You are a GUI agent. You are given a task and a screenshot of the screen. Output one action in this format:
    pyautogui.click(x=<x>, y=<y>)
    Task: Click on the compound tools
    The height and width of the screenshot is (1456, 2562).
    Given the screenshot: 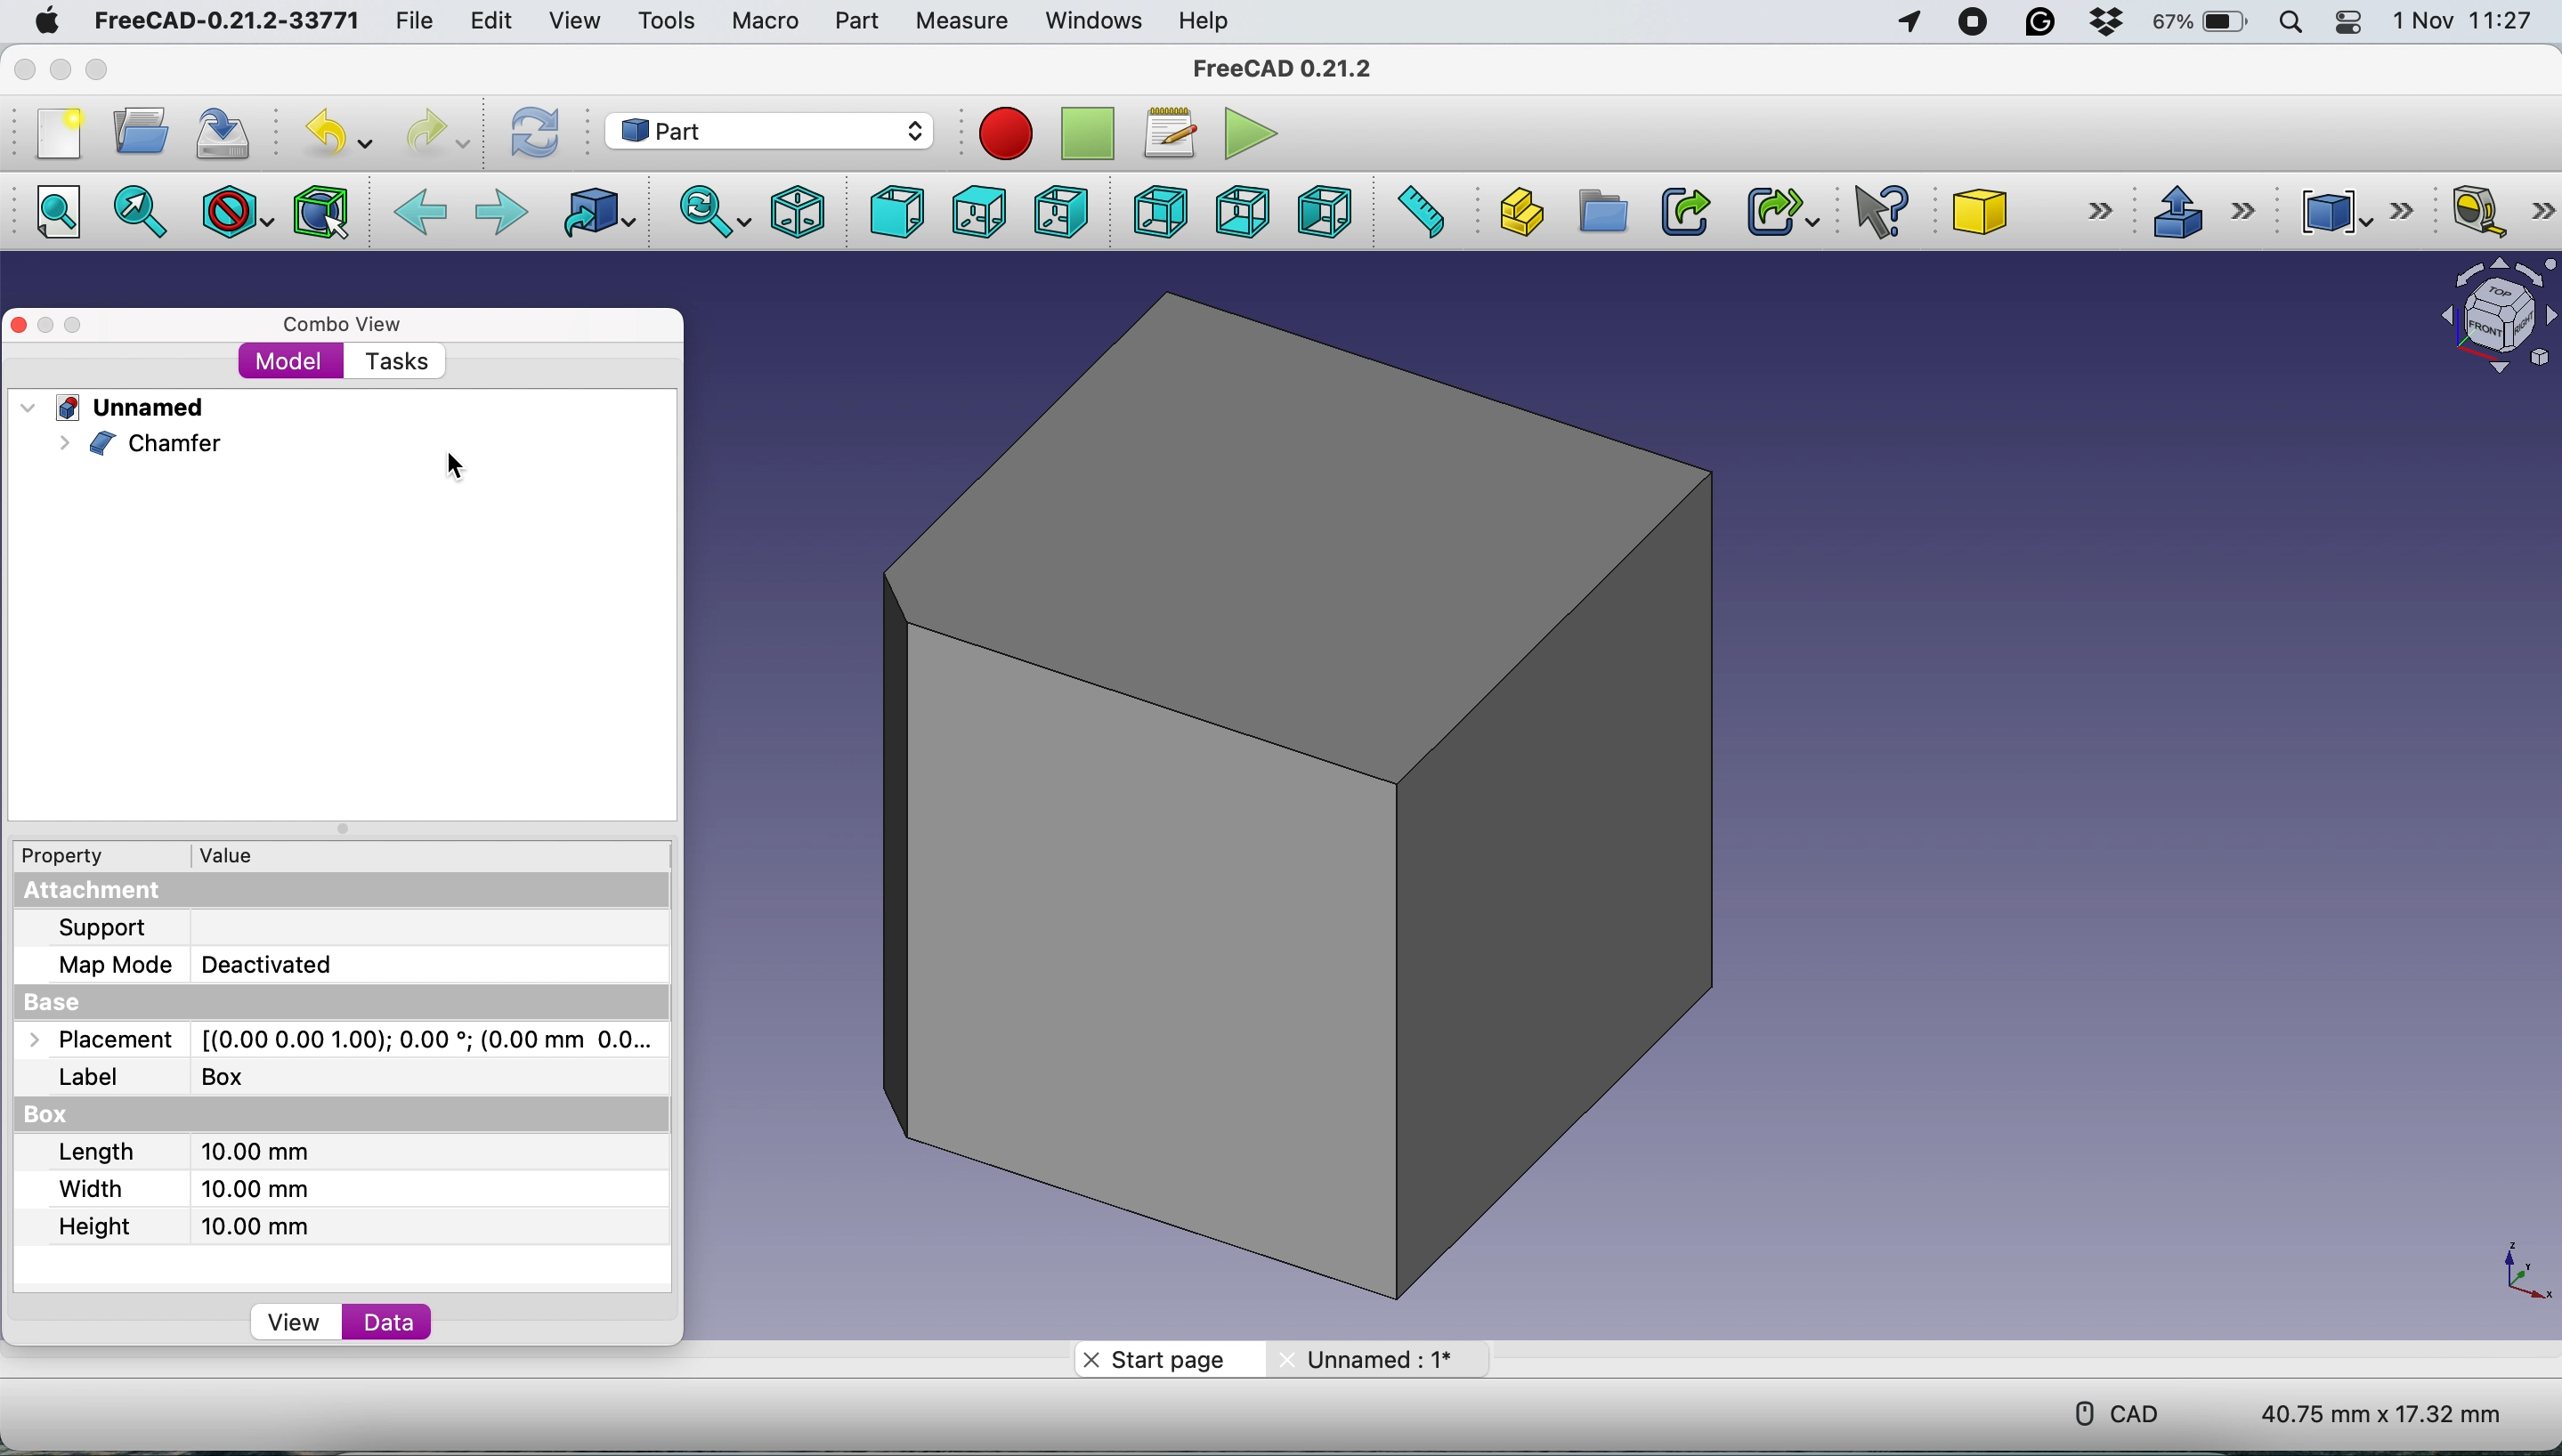 What is the action you would take?
    pyautogui.click(x=2350, y=211)
    